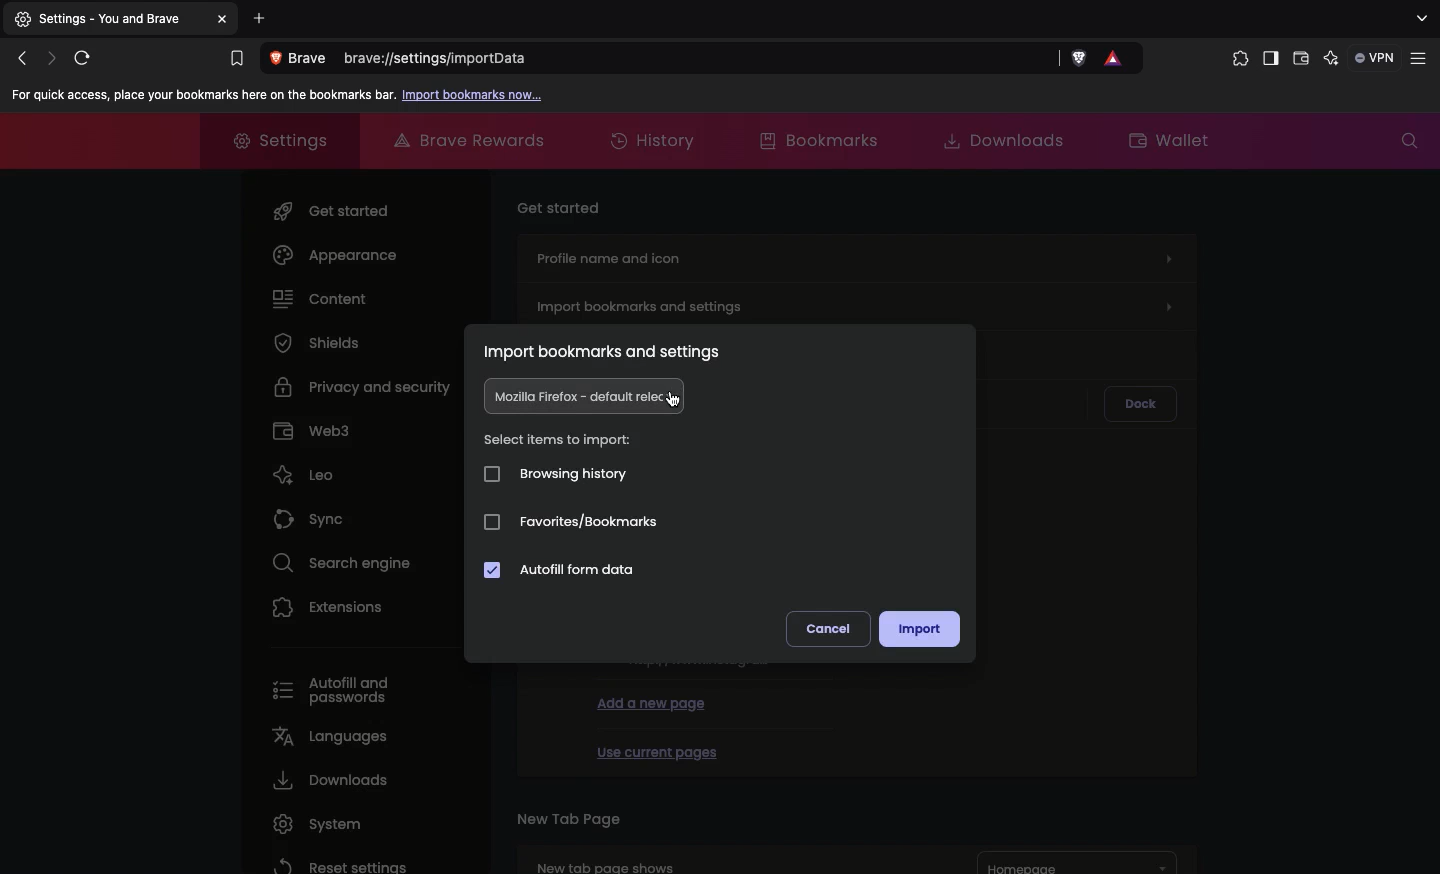  I want to click on VPN, so click(1376, 57).